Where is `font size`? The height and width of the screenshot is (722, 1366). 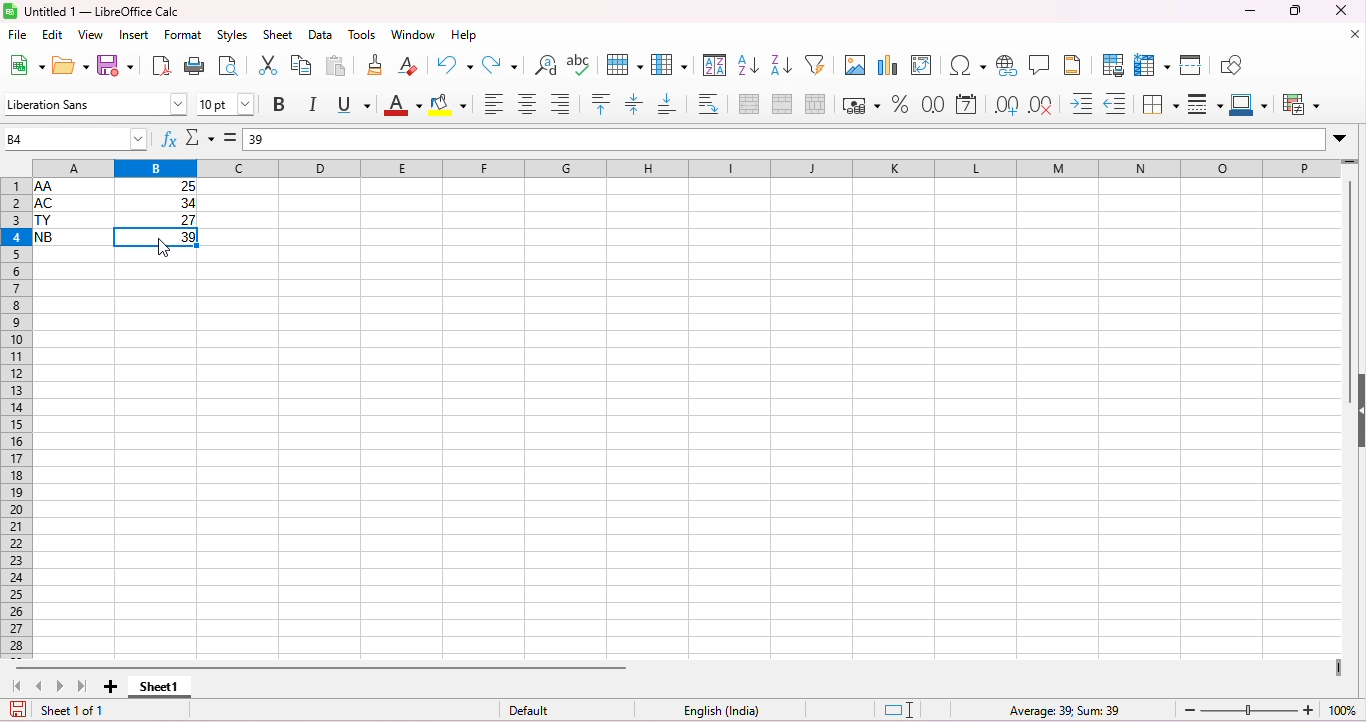 font size is located at coordinates (226, 104).